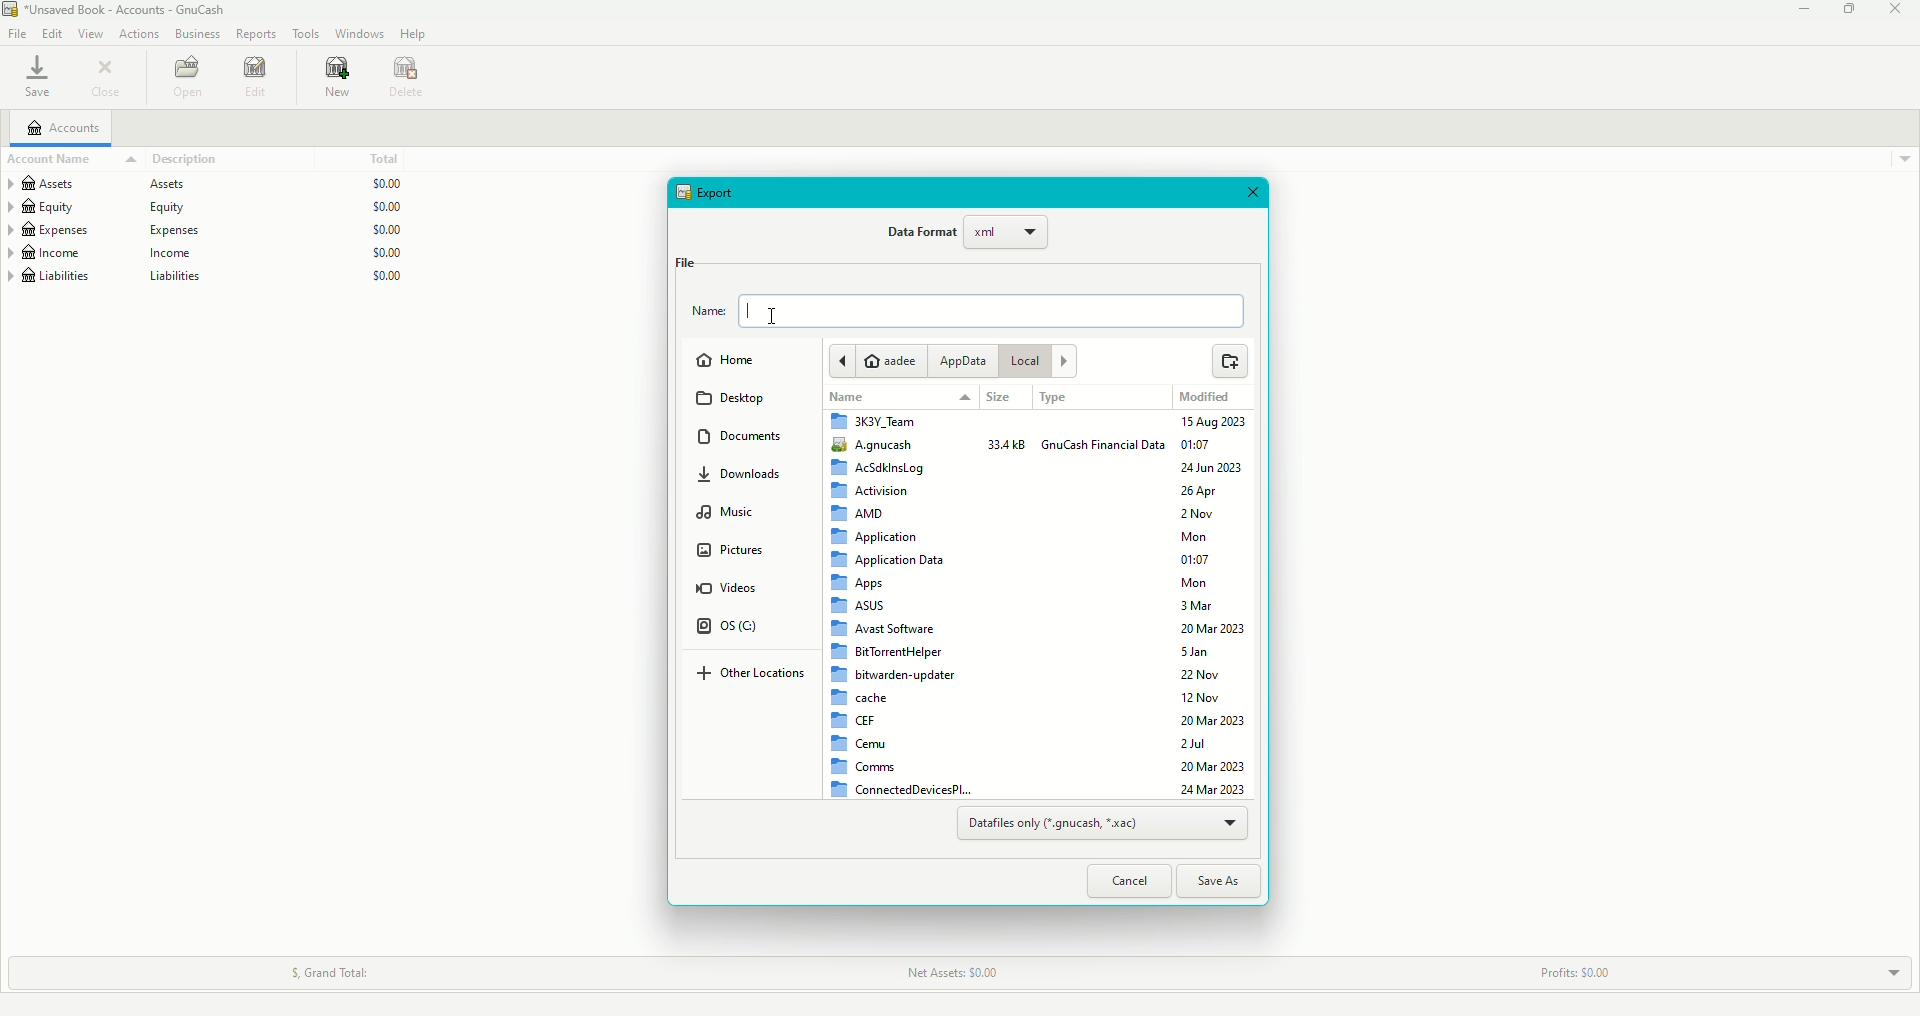 The height and width of the screenshot is (1016, 1920). Describe the element at coordinates (880, 359) in the screenshot. I see `aadee` at that location.